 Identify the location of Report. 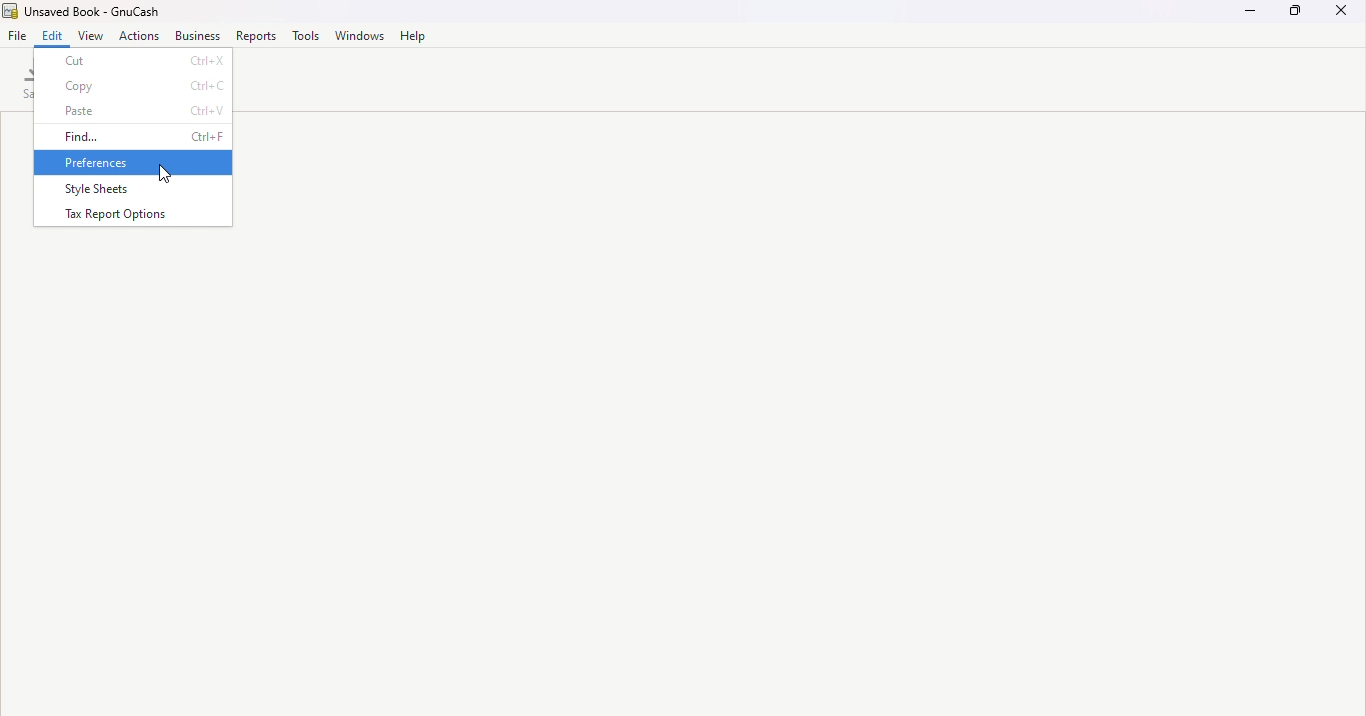
(258, 36).